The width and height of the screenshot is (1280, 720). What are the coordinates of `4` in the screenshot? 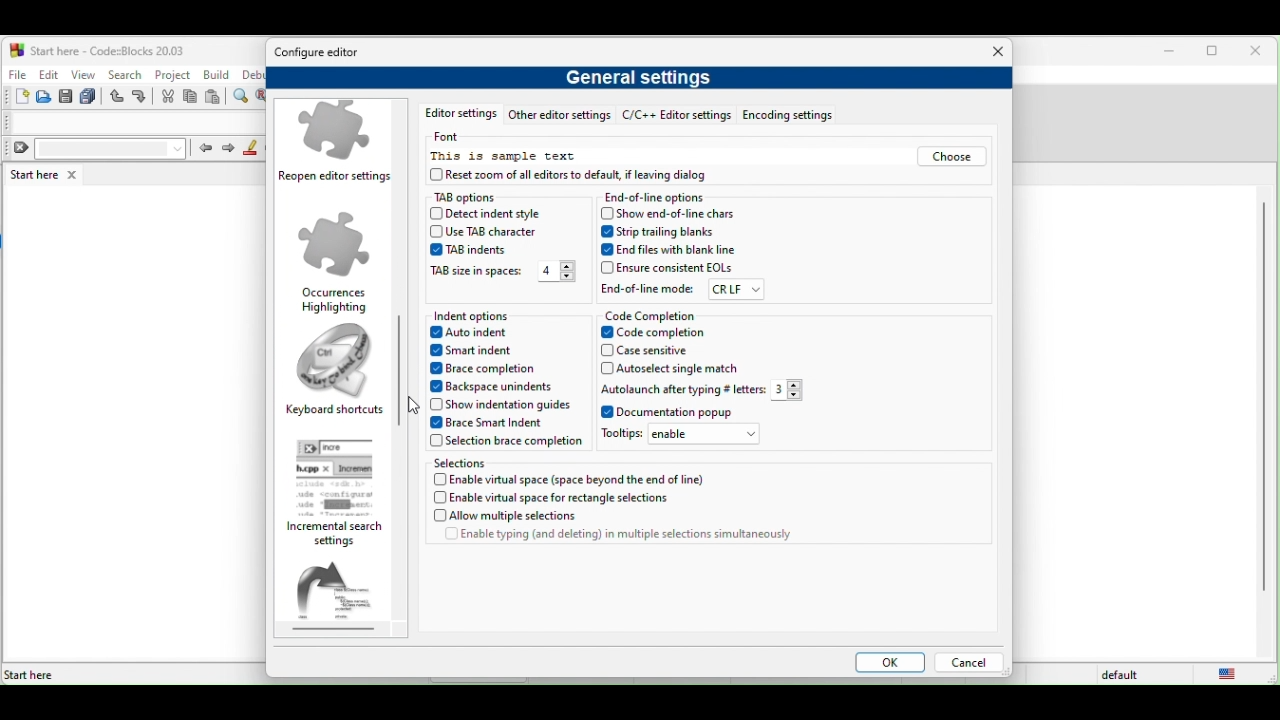 It's located at (556, 272).